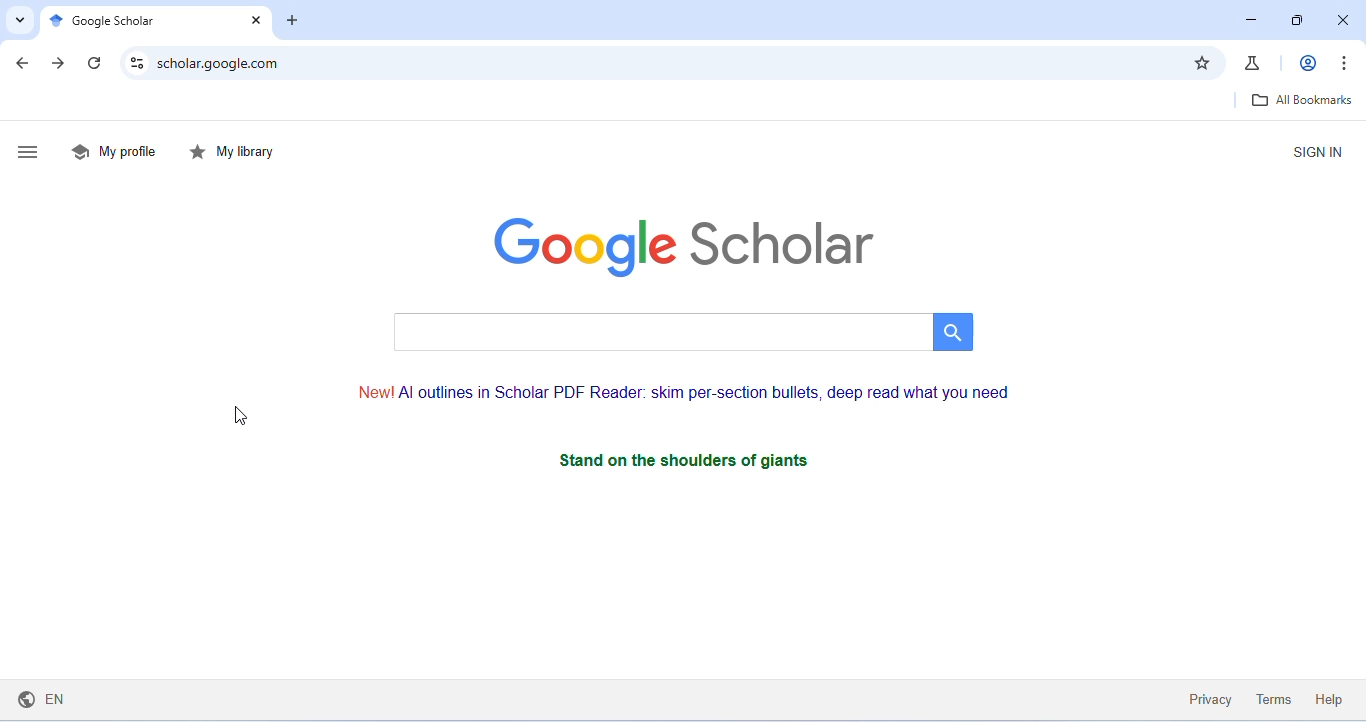  What do you see at coordinates (1254, 62) in the screenshot?
I see `chrome labs` at bounding box center [1254, 62].